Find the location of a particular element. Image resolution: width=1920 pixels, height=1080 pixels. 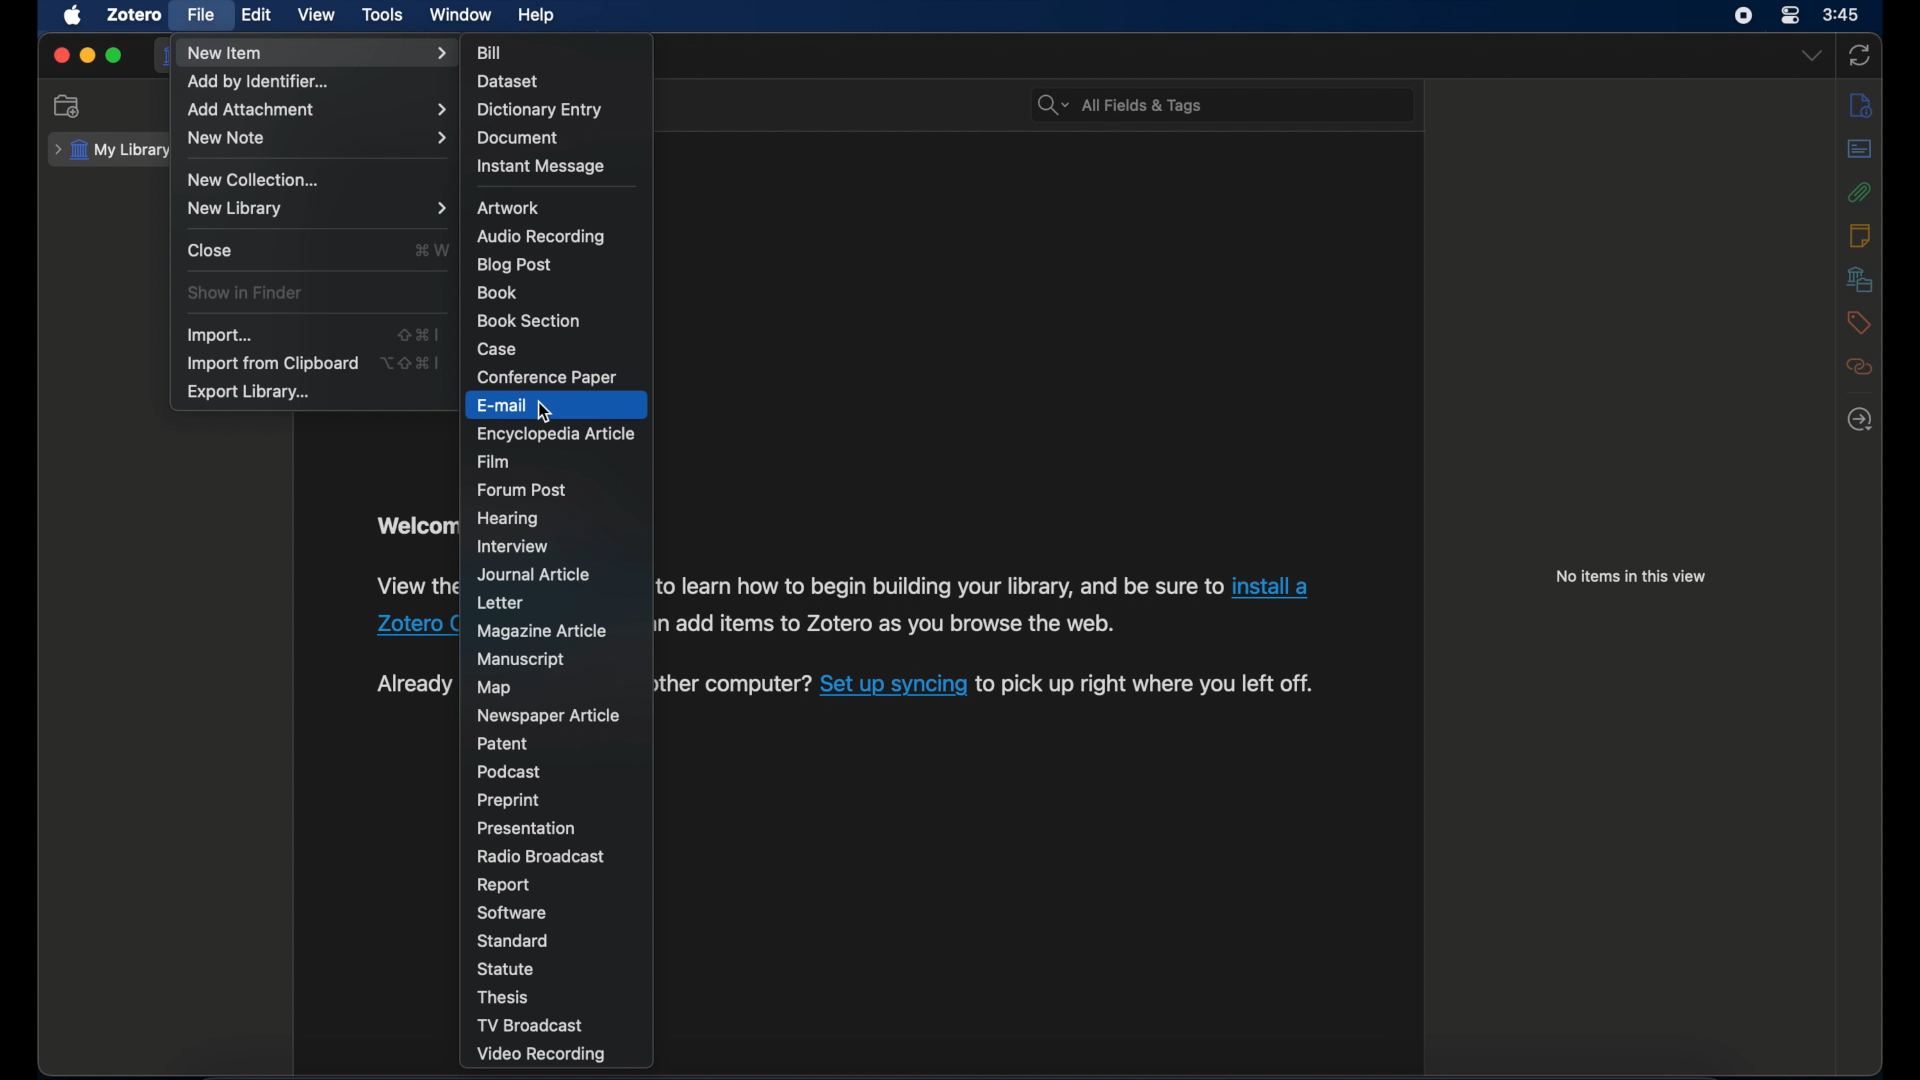

no items in this view is located at coordinates (1632, 576).